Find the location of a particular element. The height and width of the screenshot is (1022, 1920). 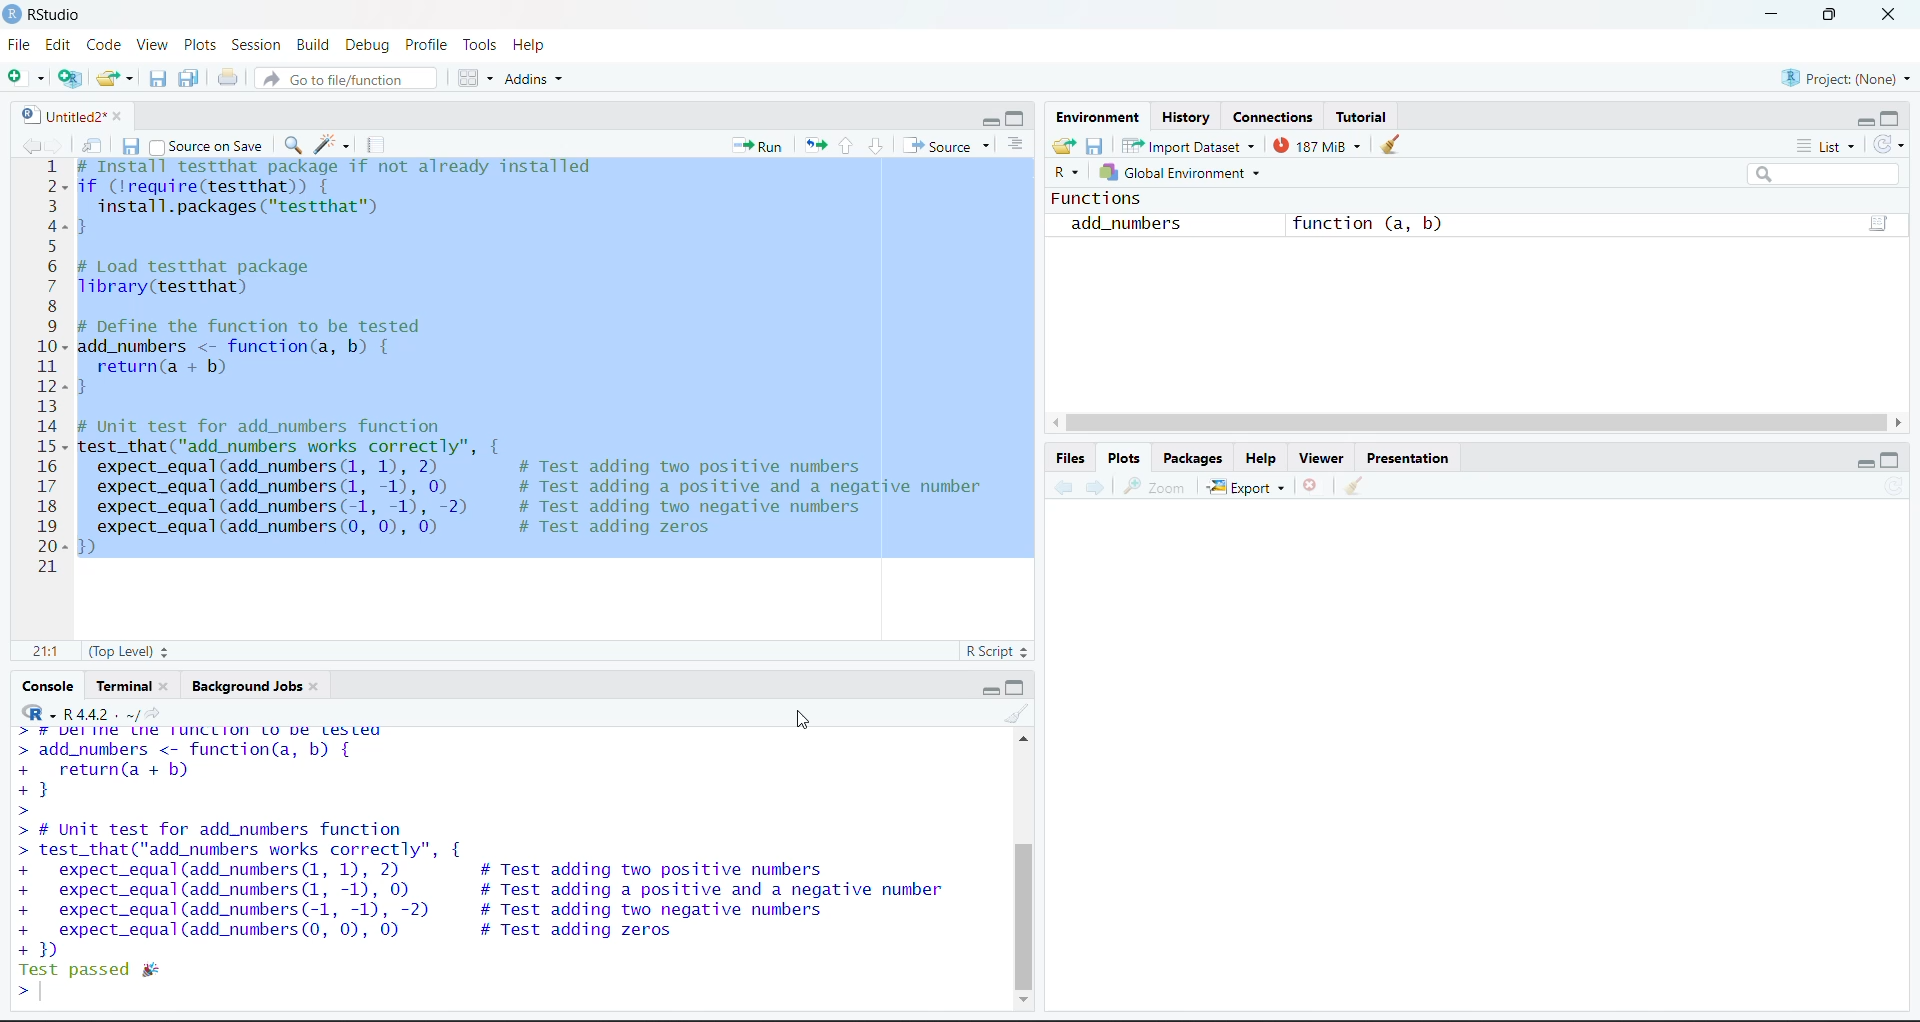

line number is located at coordinates (54, 366).